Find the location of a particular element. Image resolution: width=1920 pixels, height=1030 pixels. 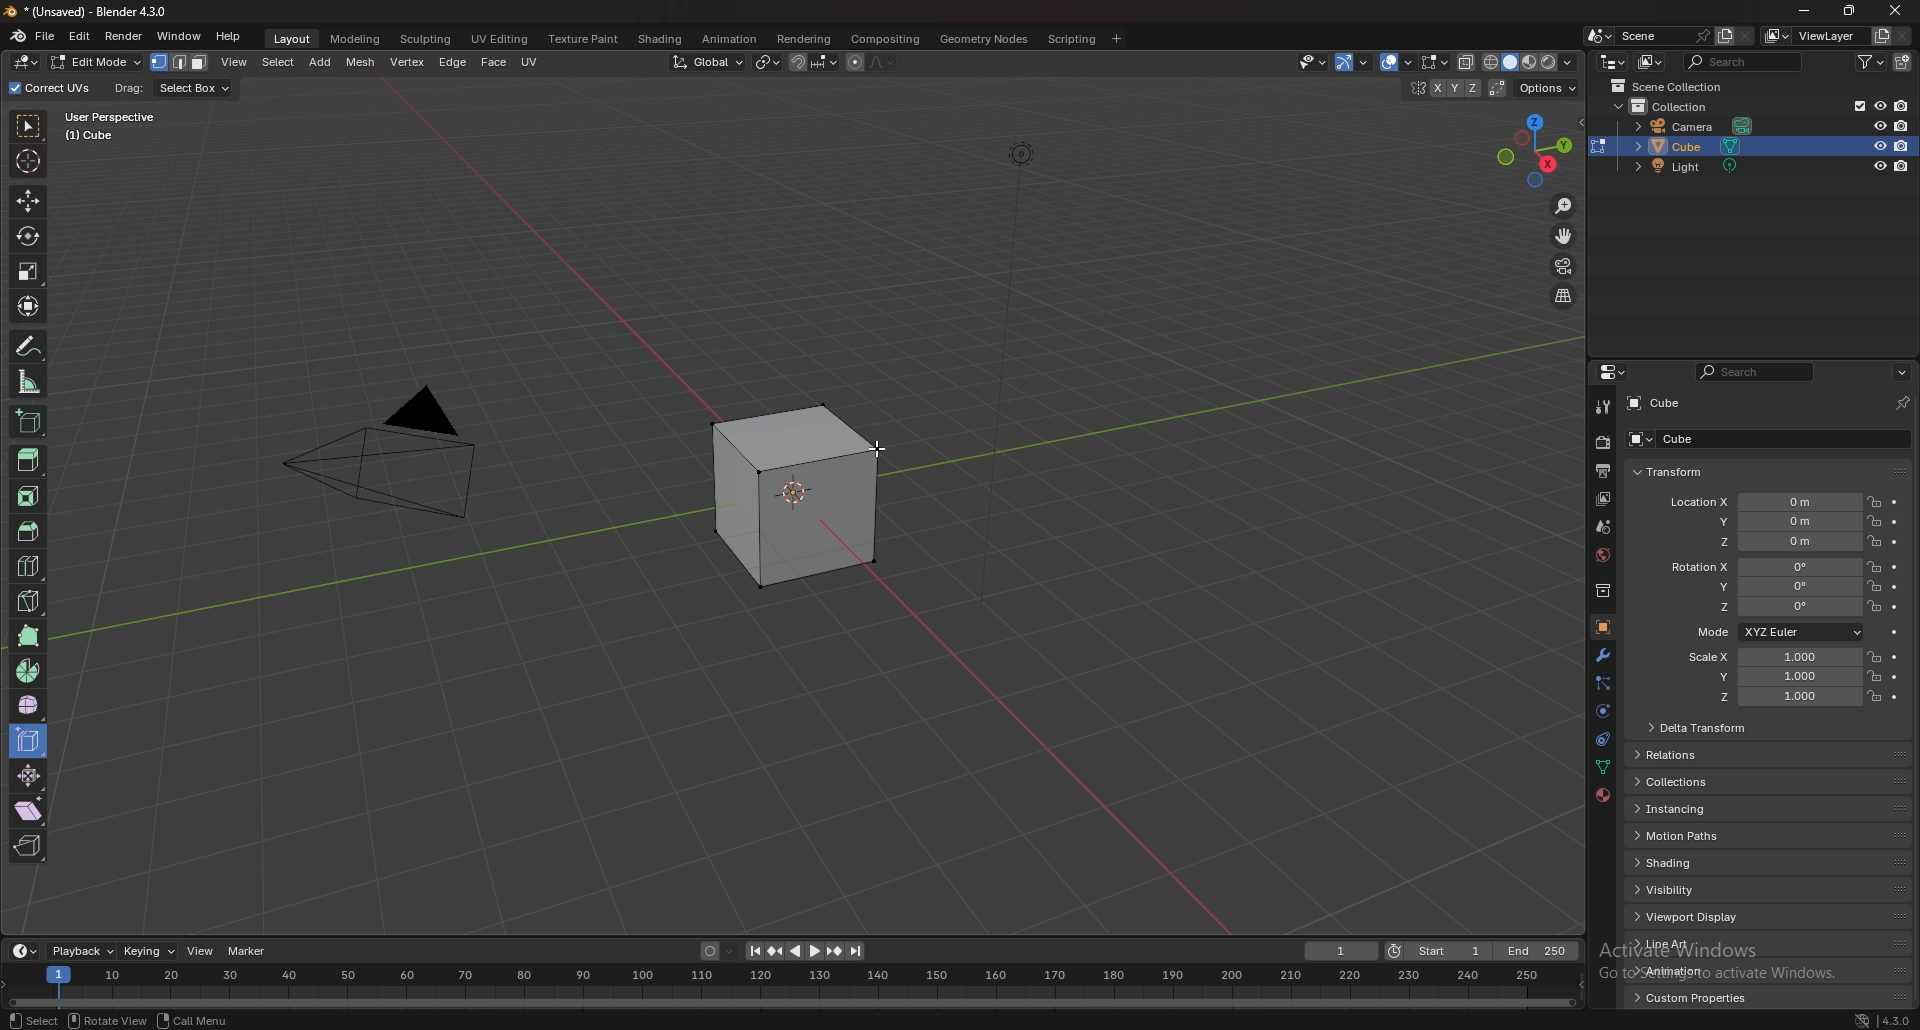

tool is located at coordinates (1603, 407).